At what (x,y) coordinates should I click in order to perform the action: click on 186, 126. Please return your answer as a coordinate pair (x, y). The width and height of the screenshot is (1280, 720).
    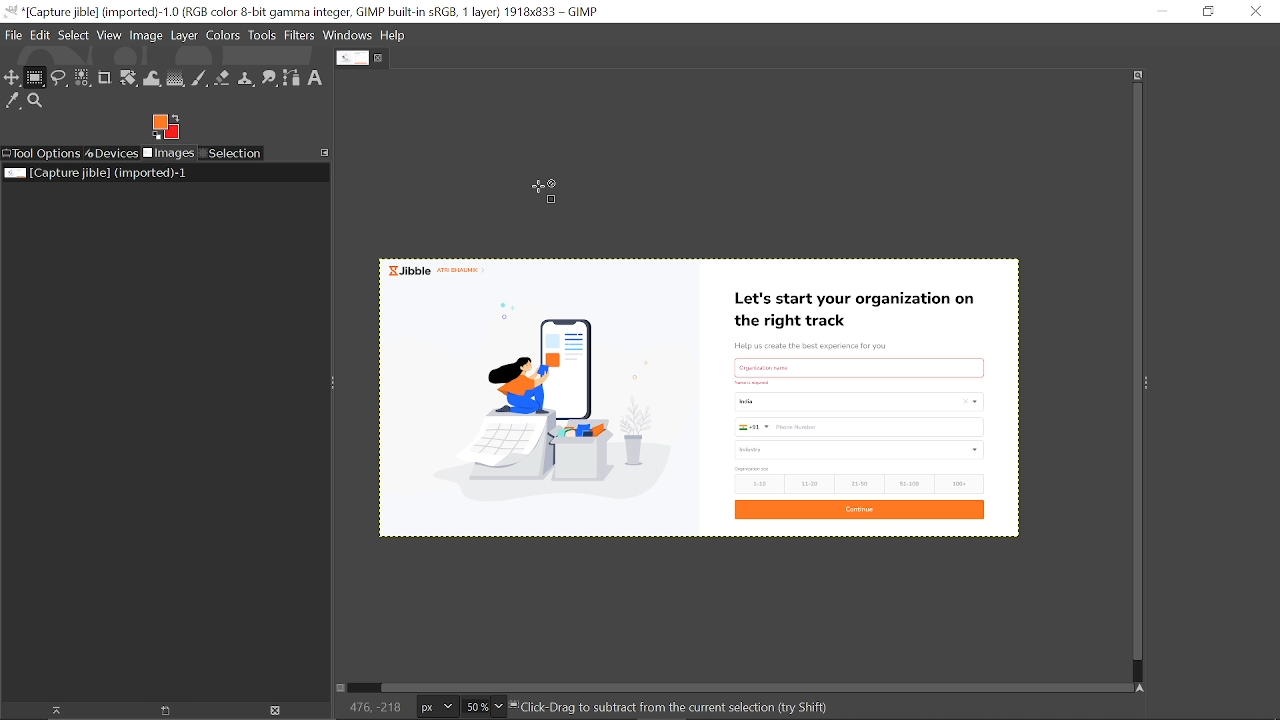
    Looking at the image, I should click on (369, 708).